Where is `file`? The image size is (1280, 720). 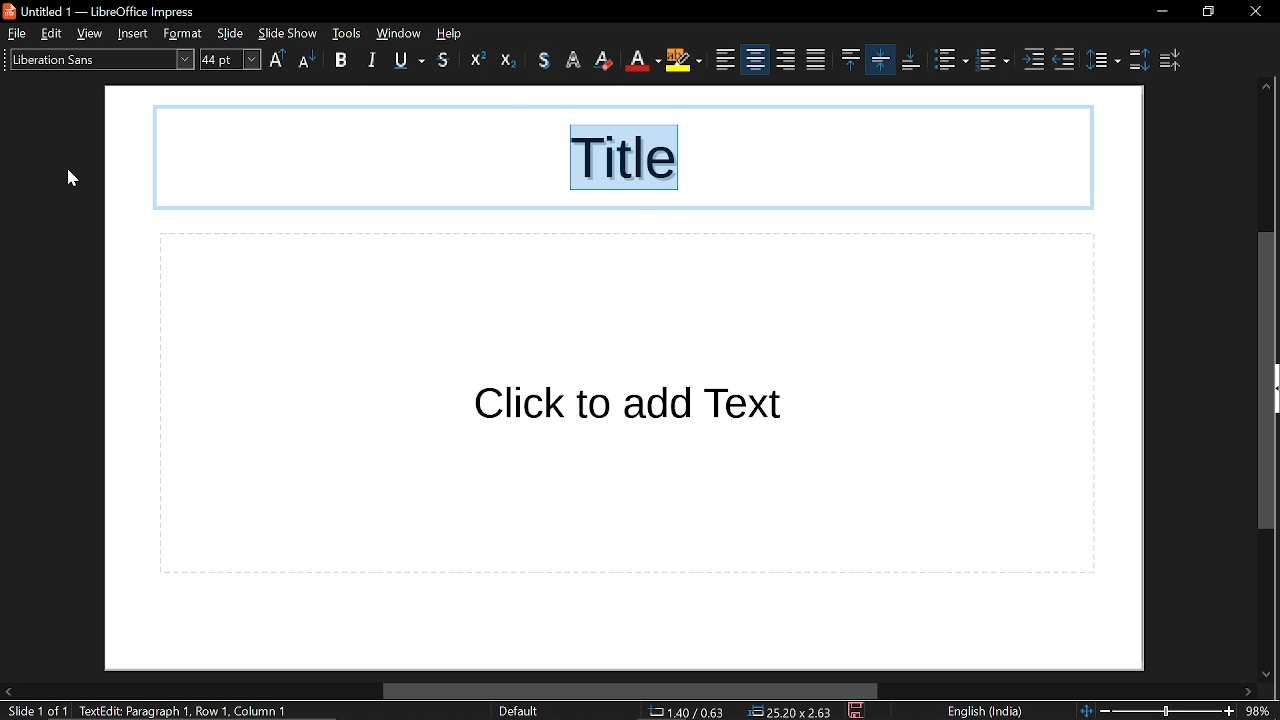
file is located at coordinates (16, 33).